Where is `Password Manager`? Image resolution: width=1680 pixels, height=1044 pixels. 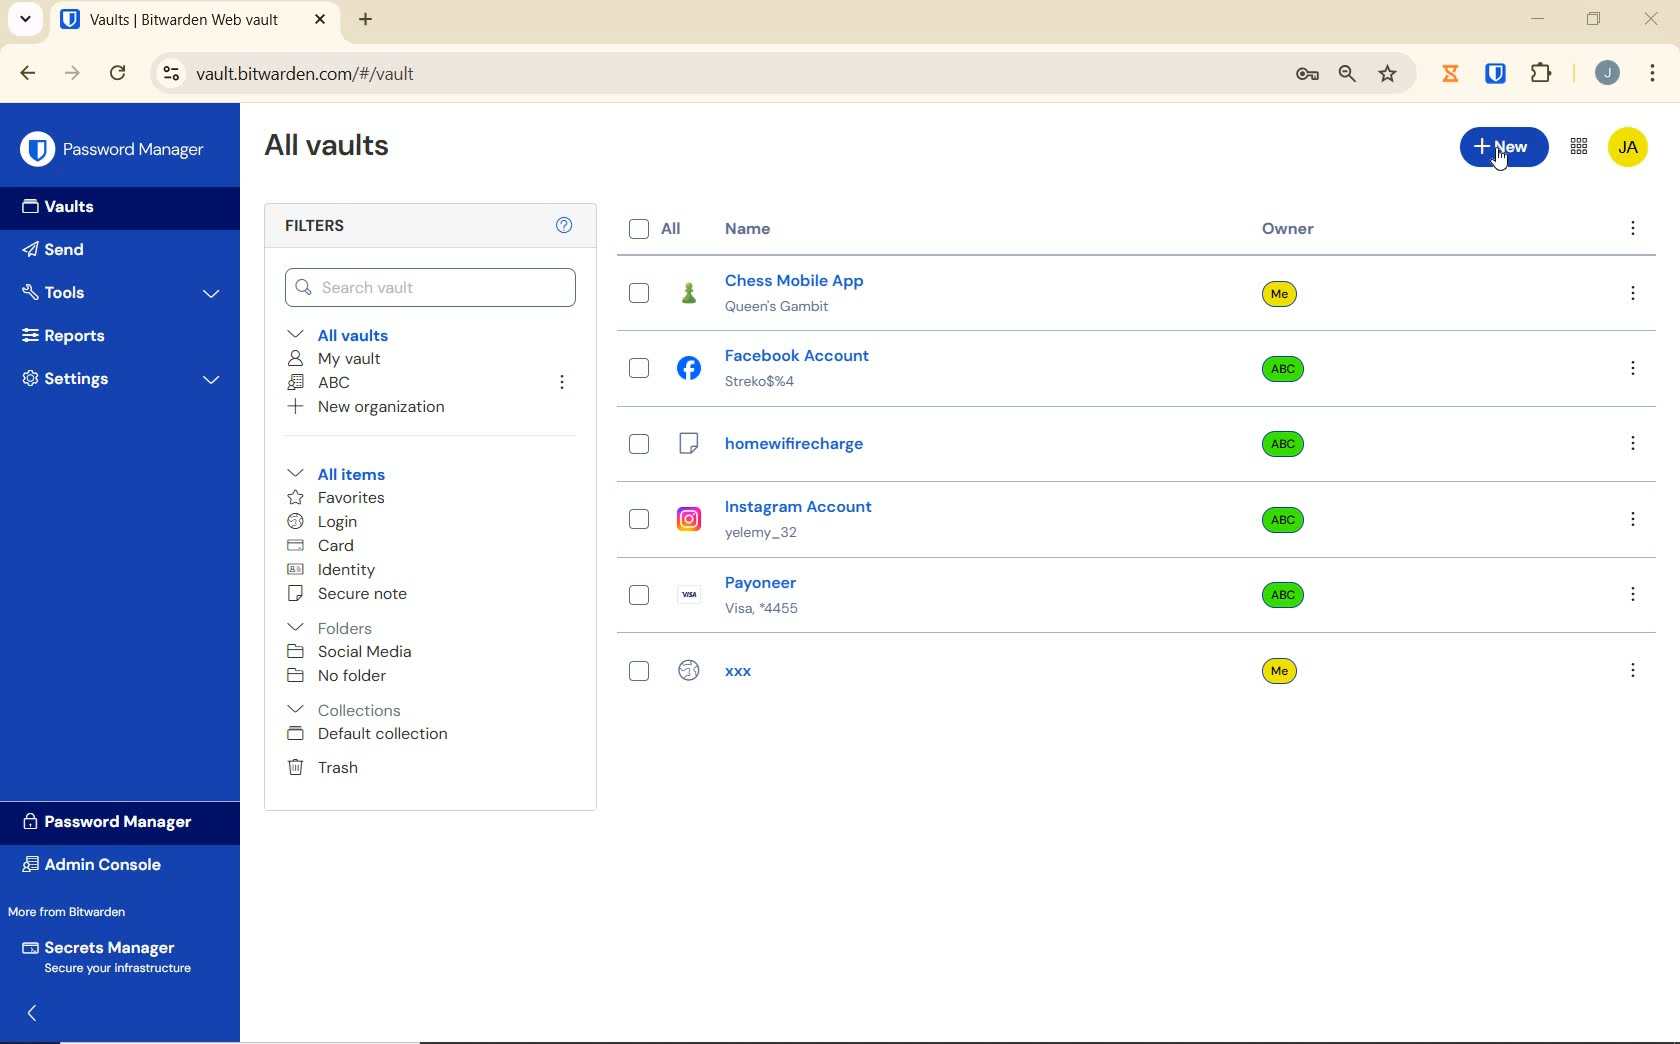 Password Manager is located at coordinates (115, 150).